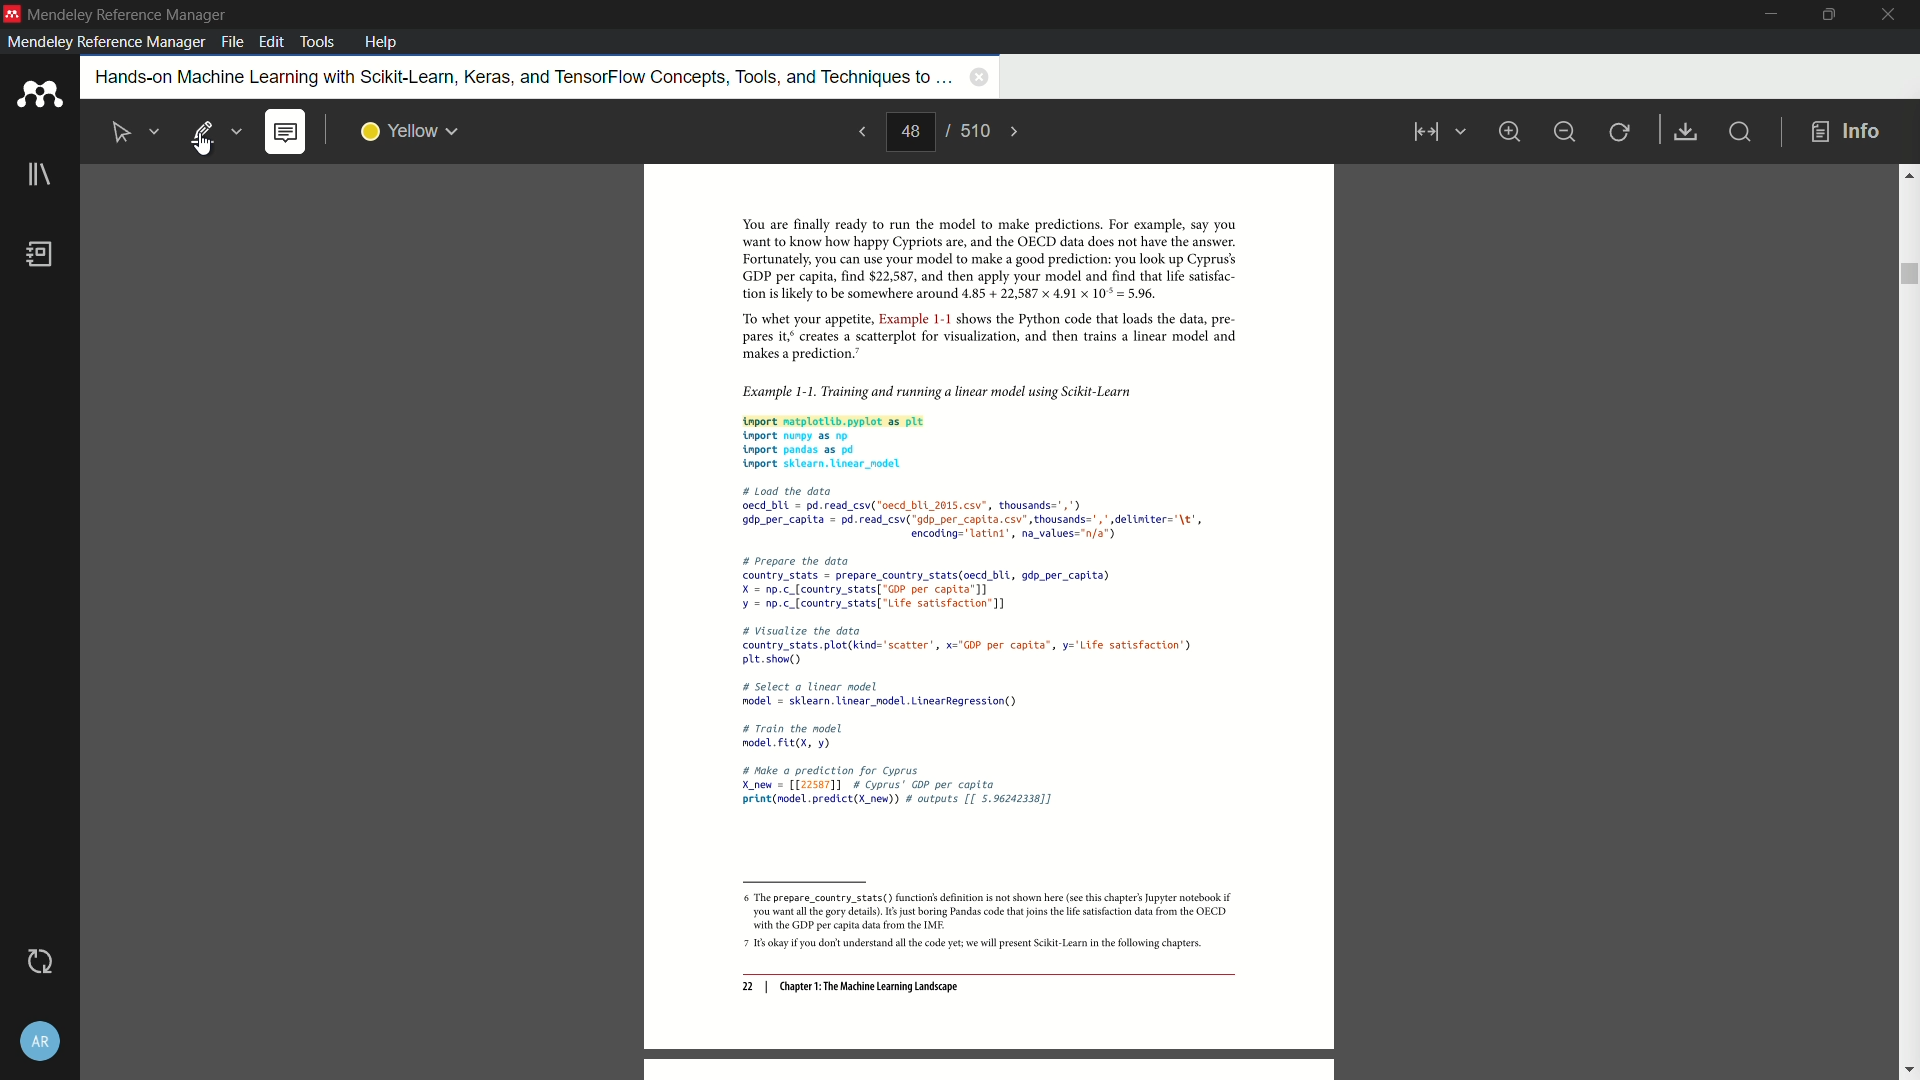  What do you see at coordinates (1890, 15) in the screenshot?
I see `close` at bounding box center [1890, 15].